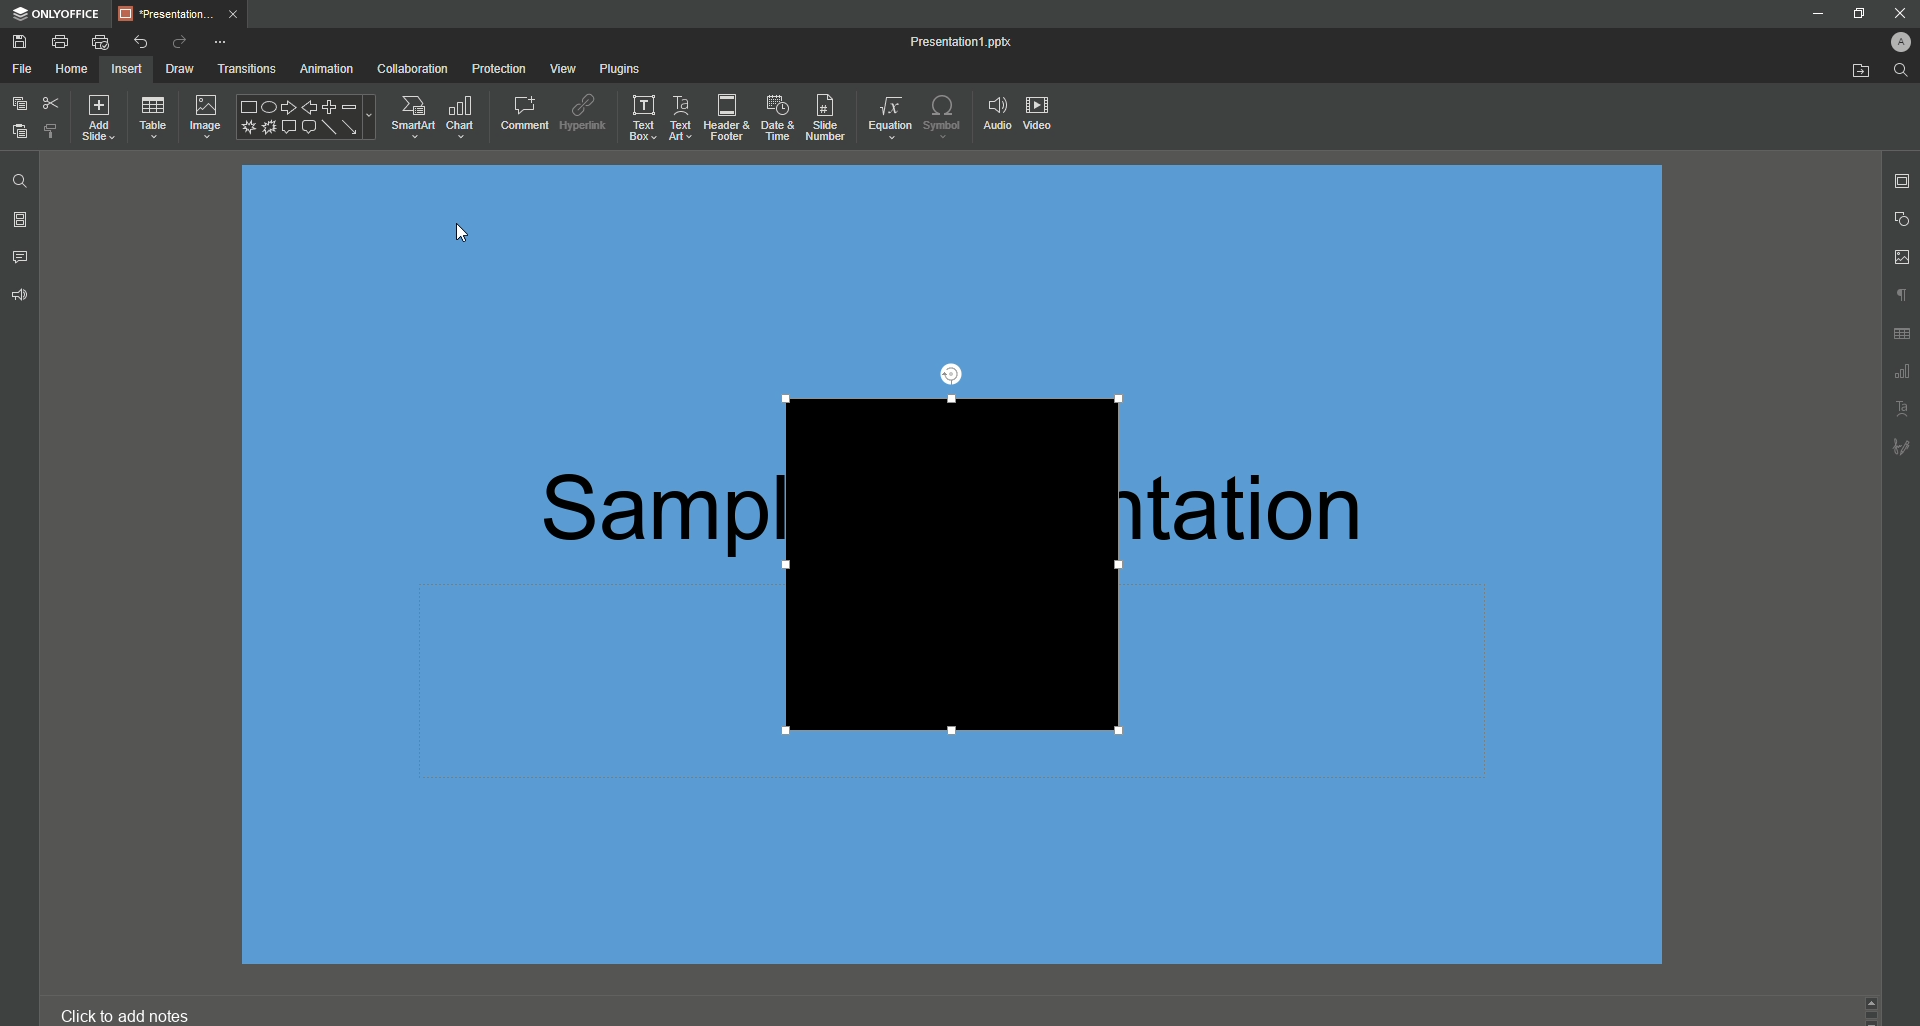  What do you see at coordinates (1852, 72) in the screenshot?
I see `Open From File` at bounding box center [1852, 72].